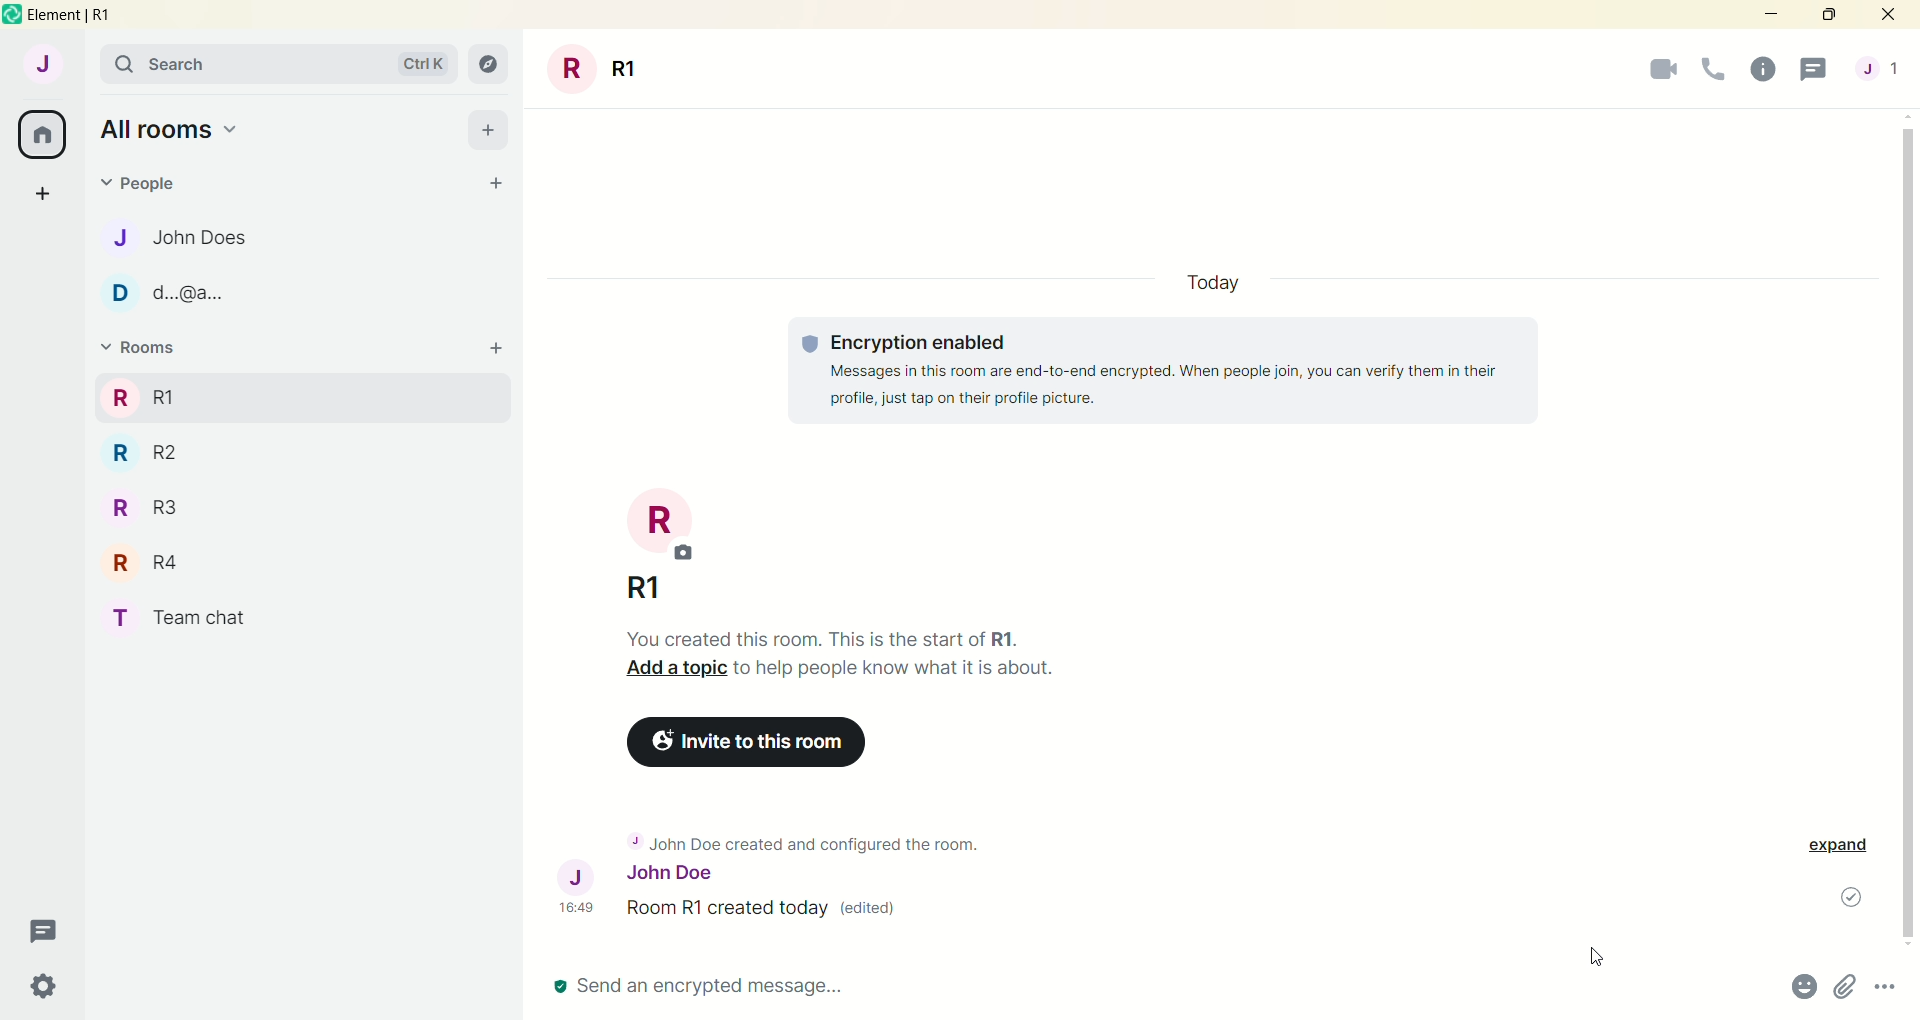  Describe the element at coordinates (1879, 67) in the screenshot. I see `people` at that location.